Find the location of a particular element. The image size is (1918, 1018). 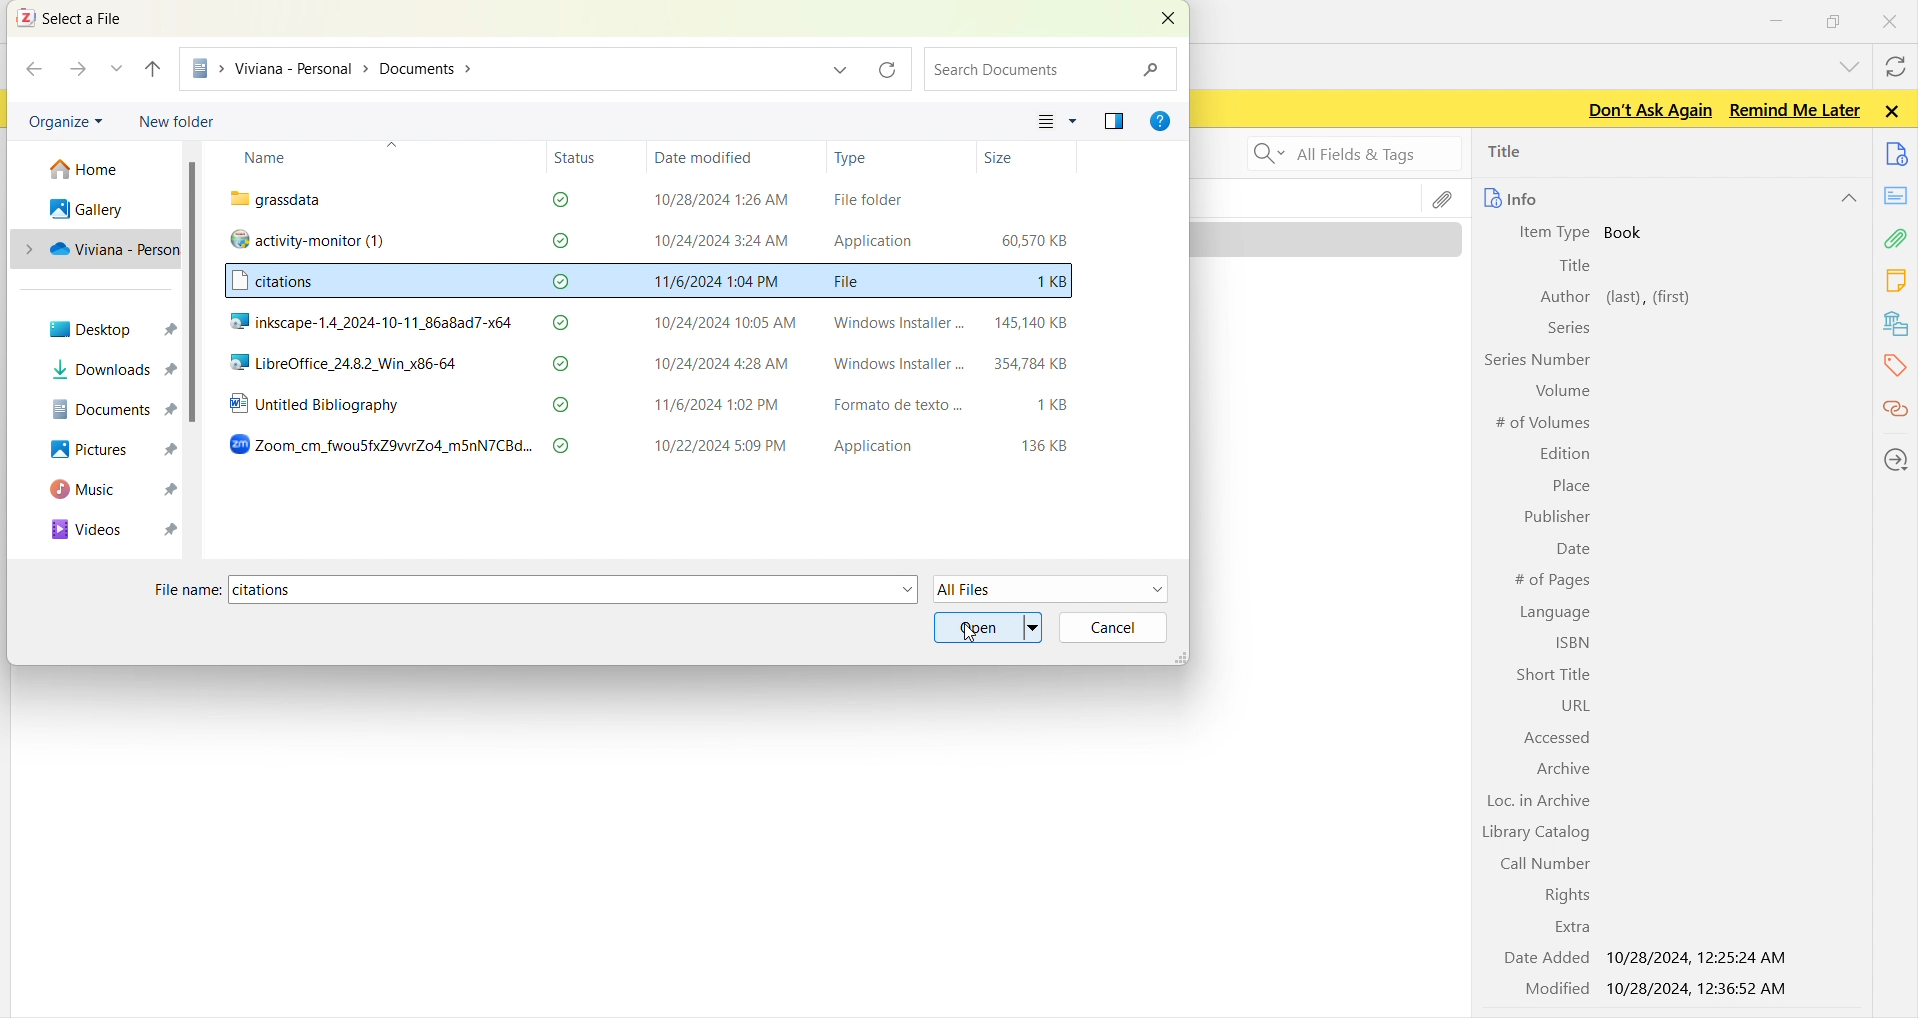

Rights is located at coordinates (1568, 895).